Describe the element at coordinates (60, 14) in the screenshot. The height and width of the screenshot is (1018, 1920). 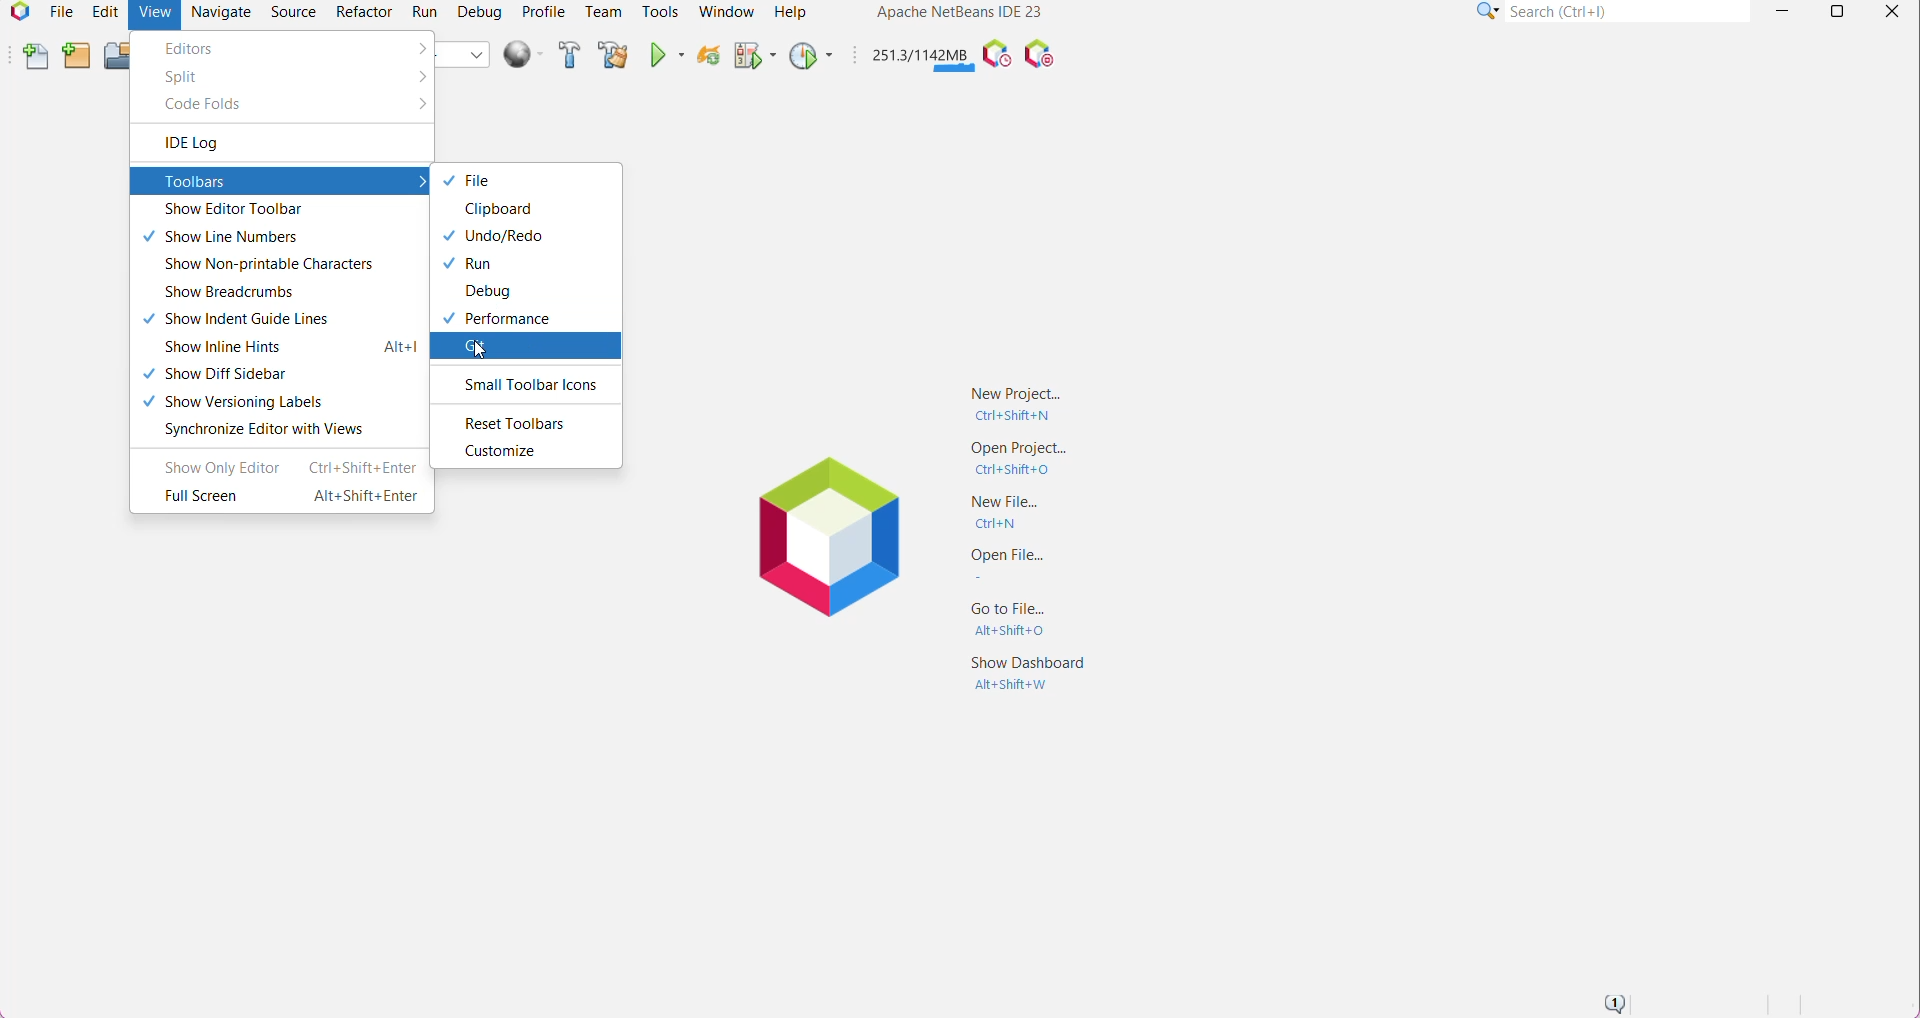
I see `File` at that location.